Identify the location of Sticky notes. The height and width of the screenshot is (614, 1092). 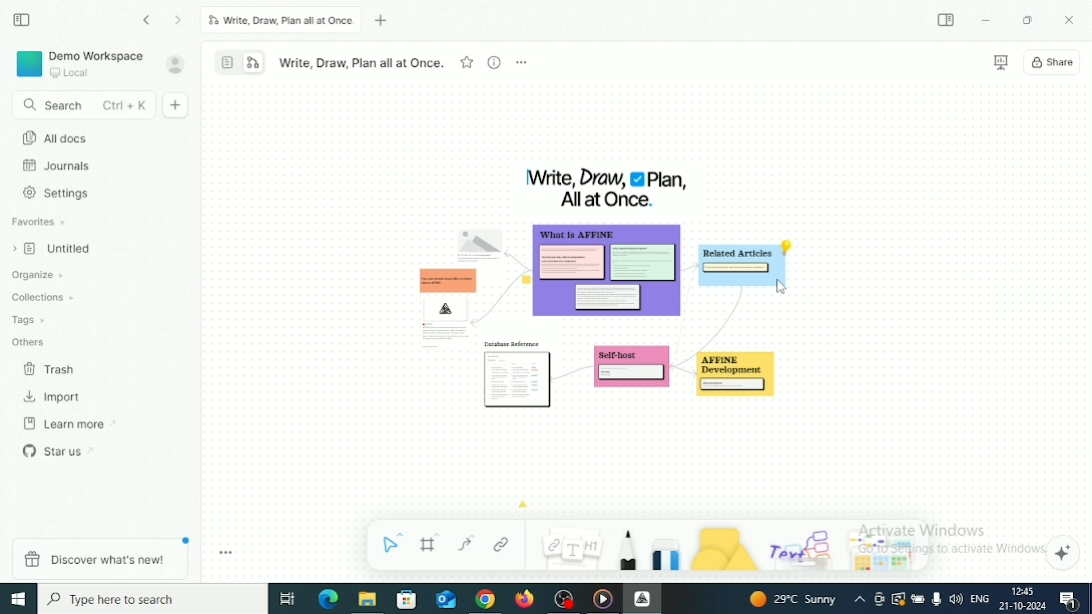
(609, 275).